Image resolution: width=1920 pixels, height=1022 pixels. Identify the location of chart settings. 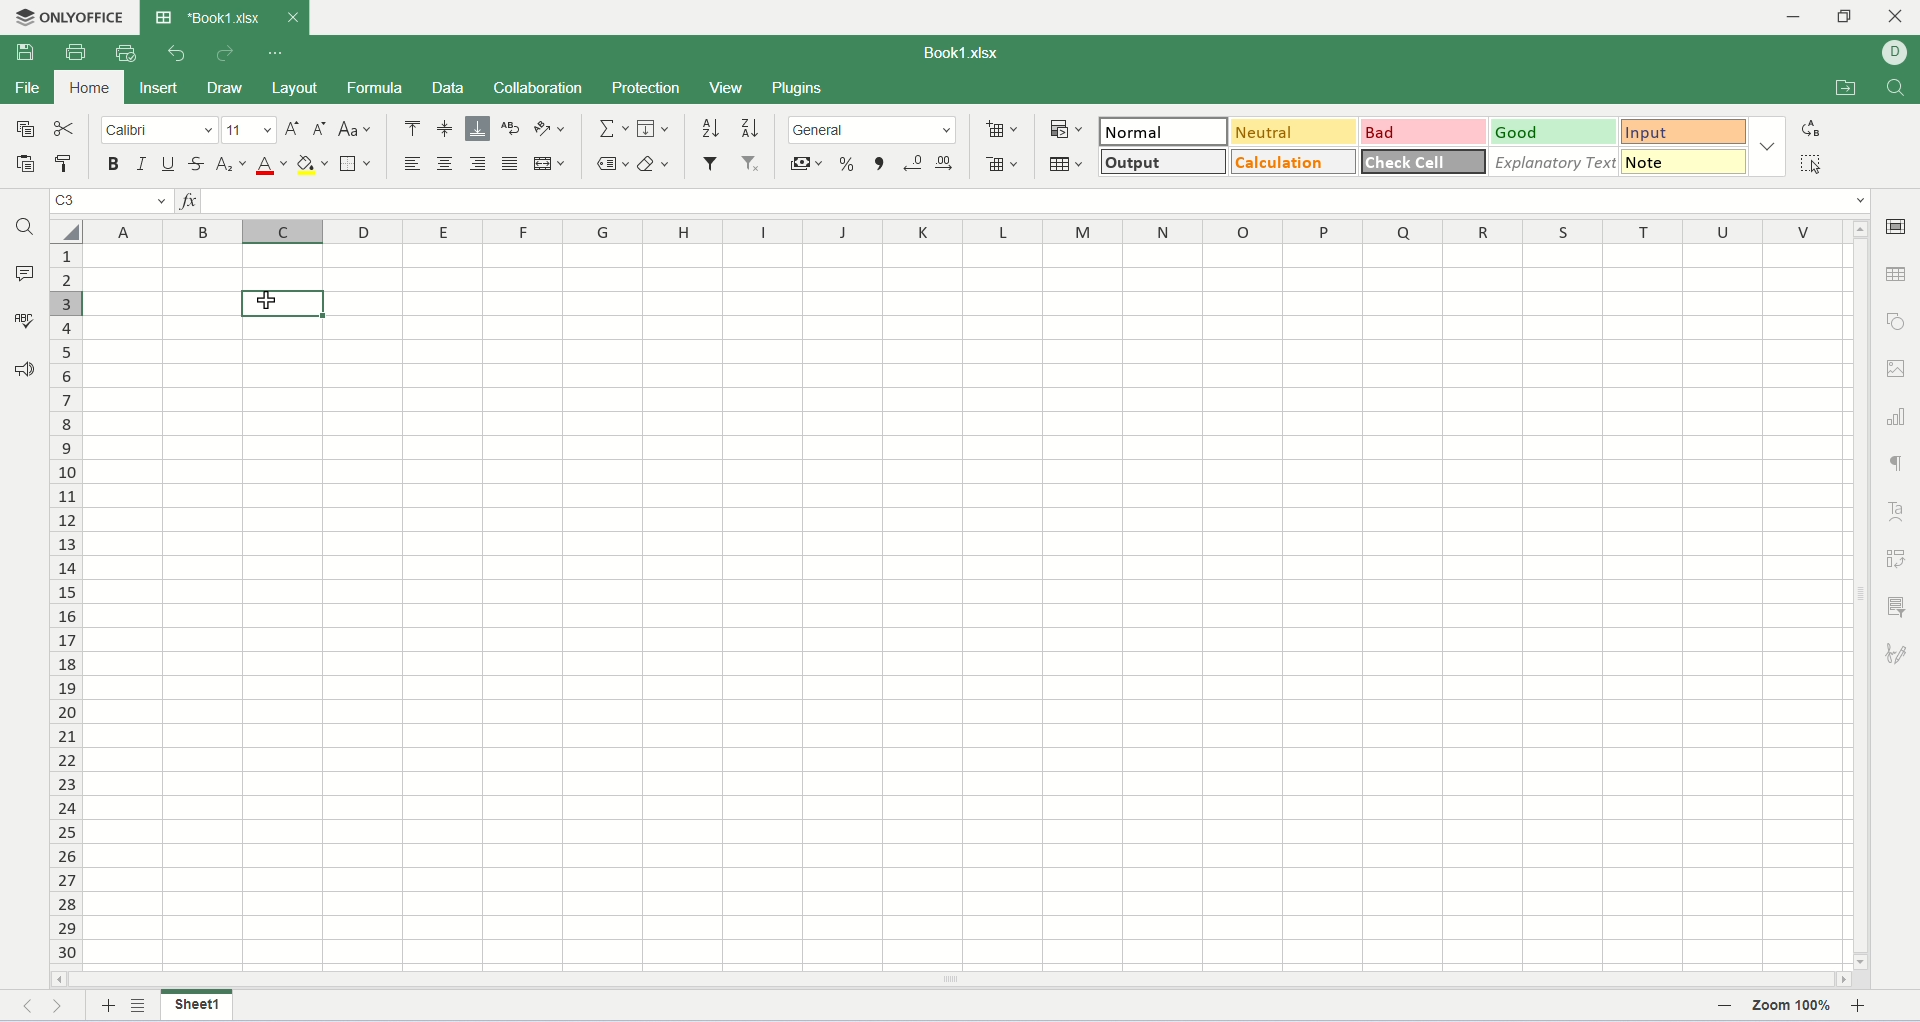
(1898, 418).